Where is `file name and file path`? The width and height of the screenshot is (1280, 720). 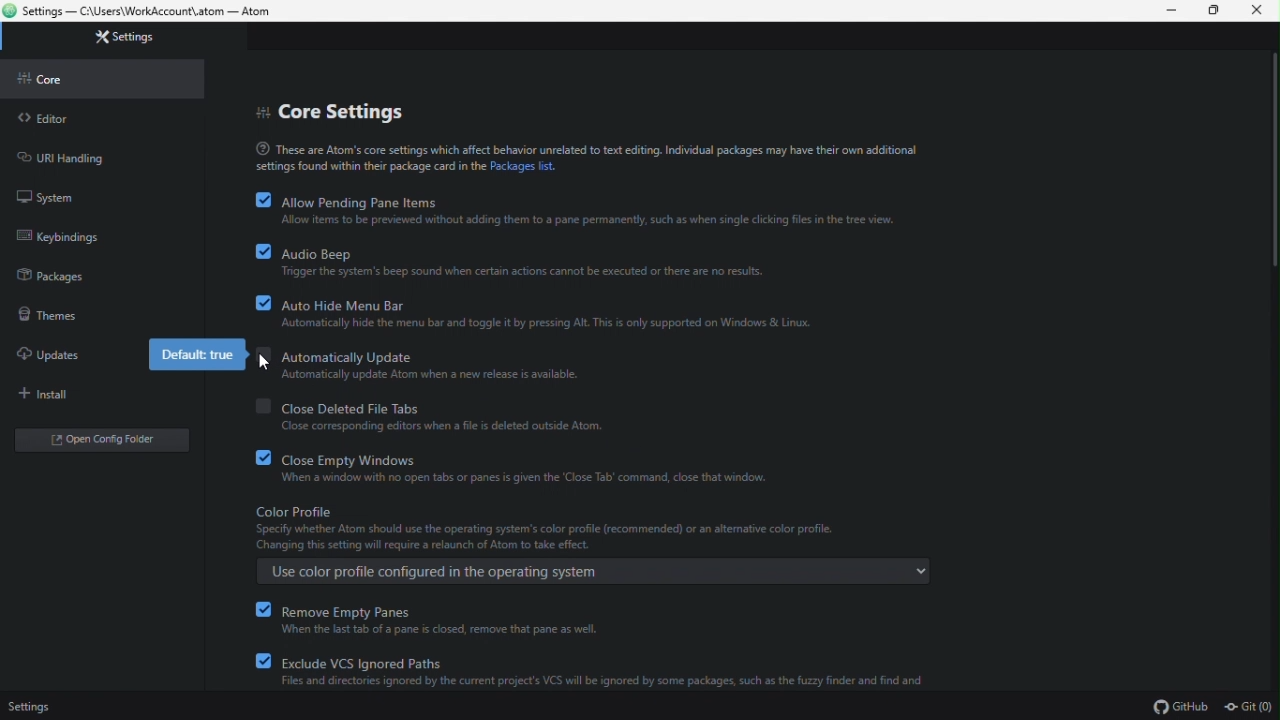
file name and file path is located at coordinates (153, 12).